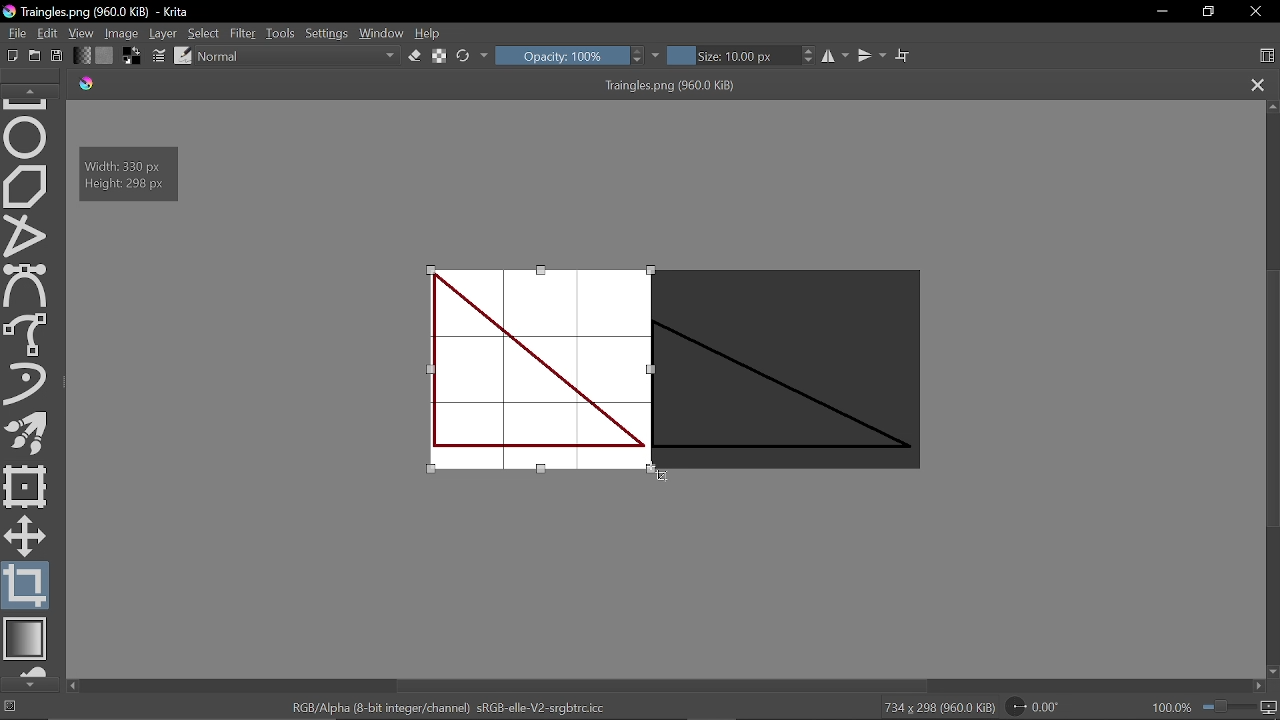  I want to click on Rotation, so click(1039, 707).